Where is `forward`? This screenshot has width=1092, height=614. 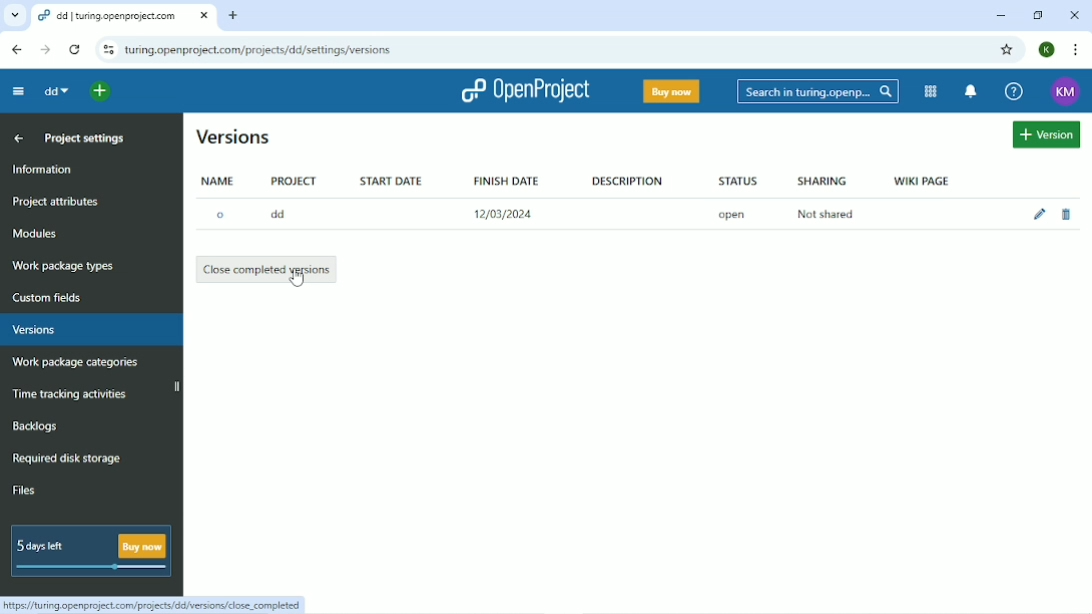
forward is located at coordinates (42, 50).